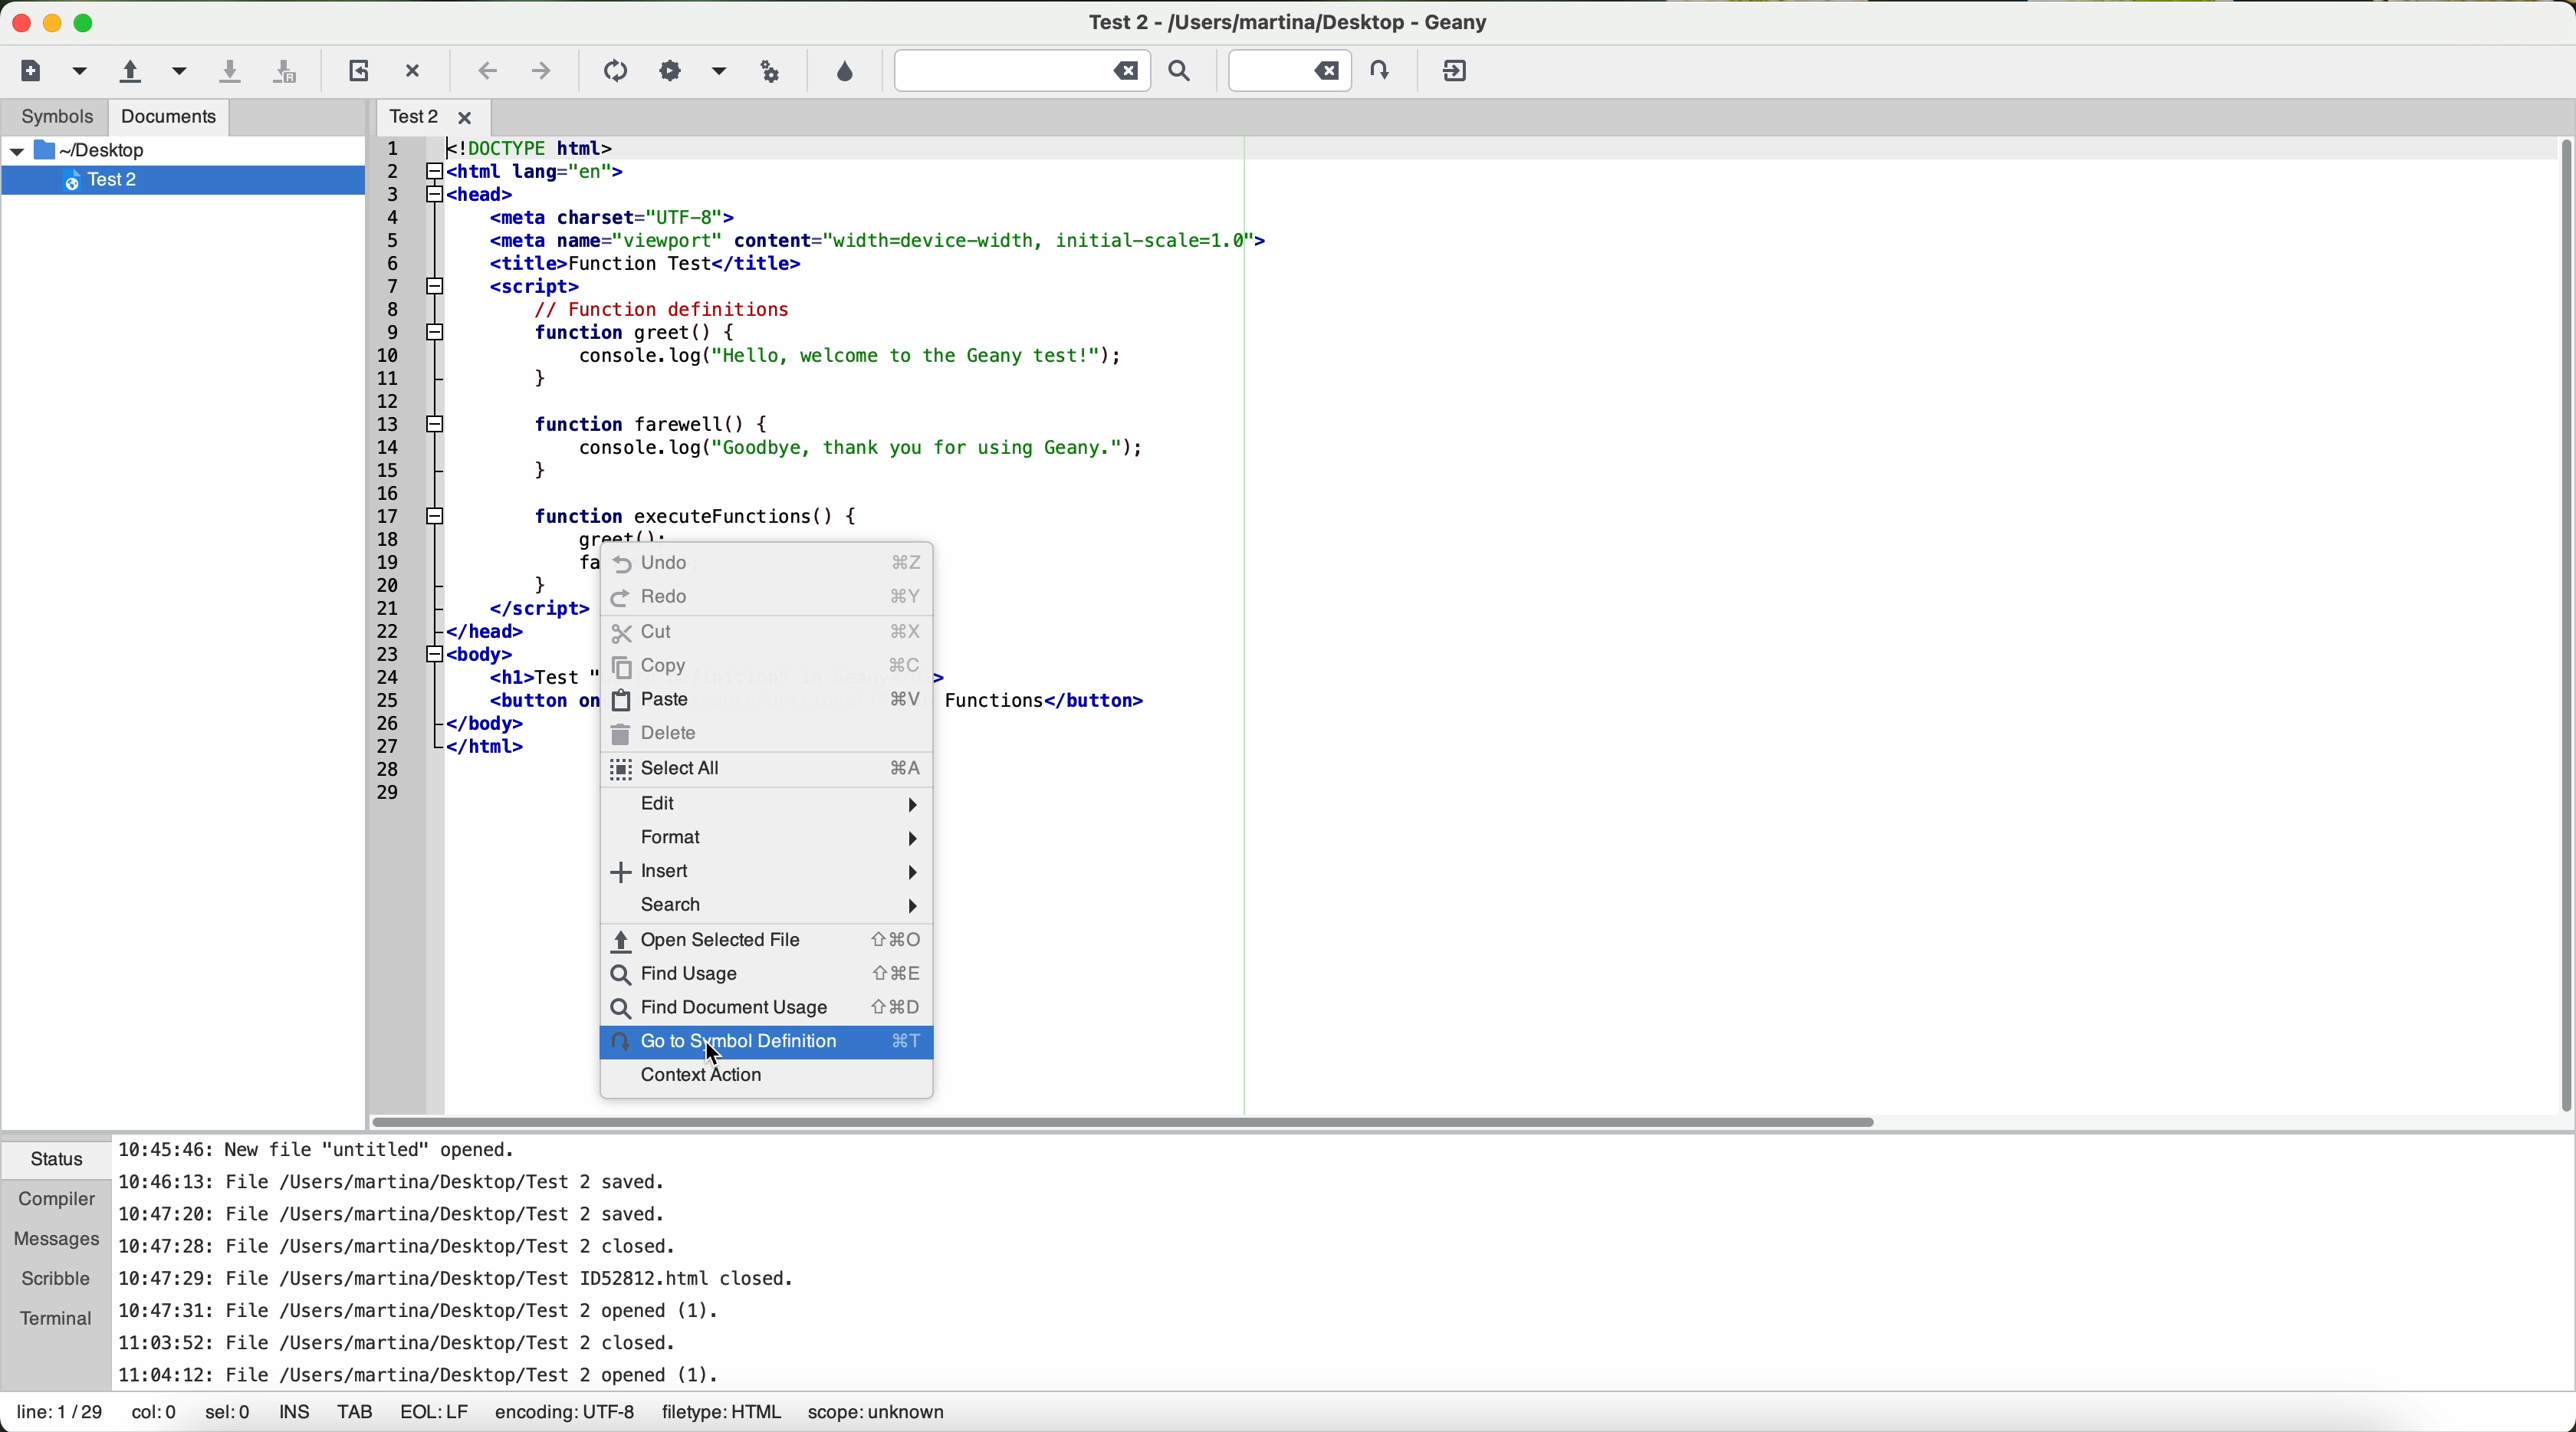 The height and width of the screenshot is (1432, 2576). I want to click on icon, so click(612, 73).